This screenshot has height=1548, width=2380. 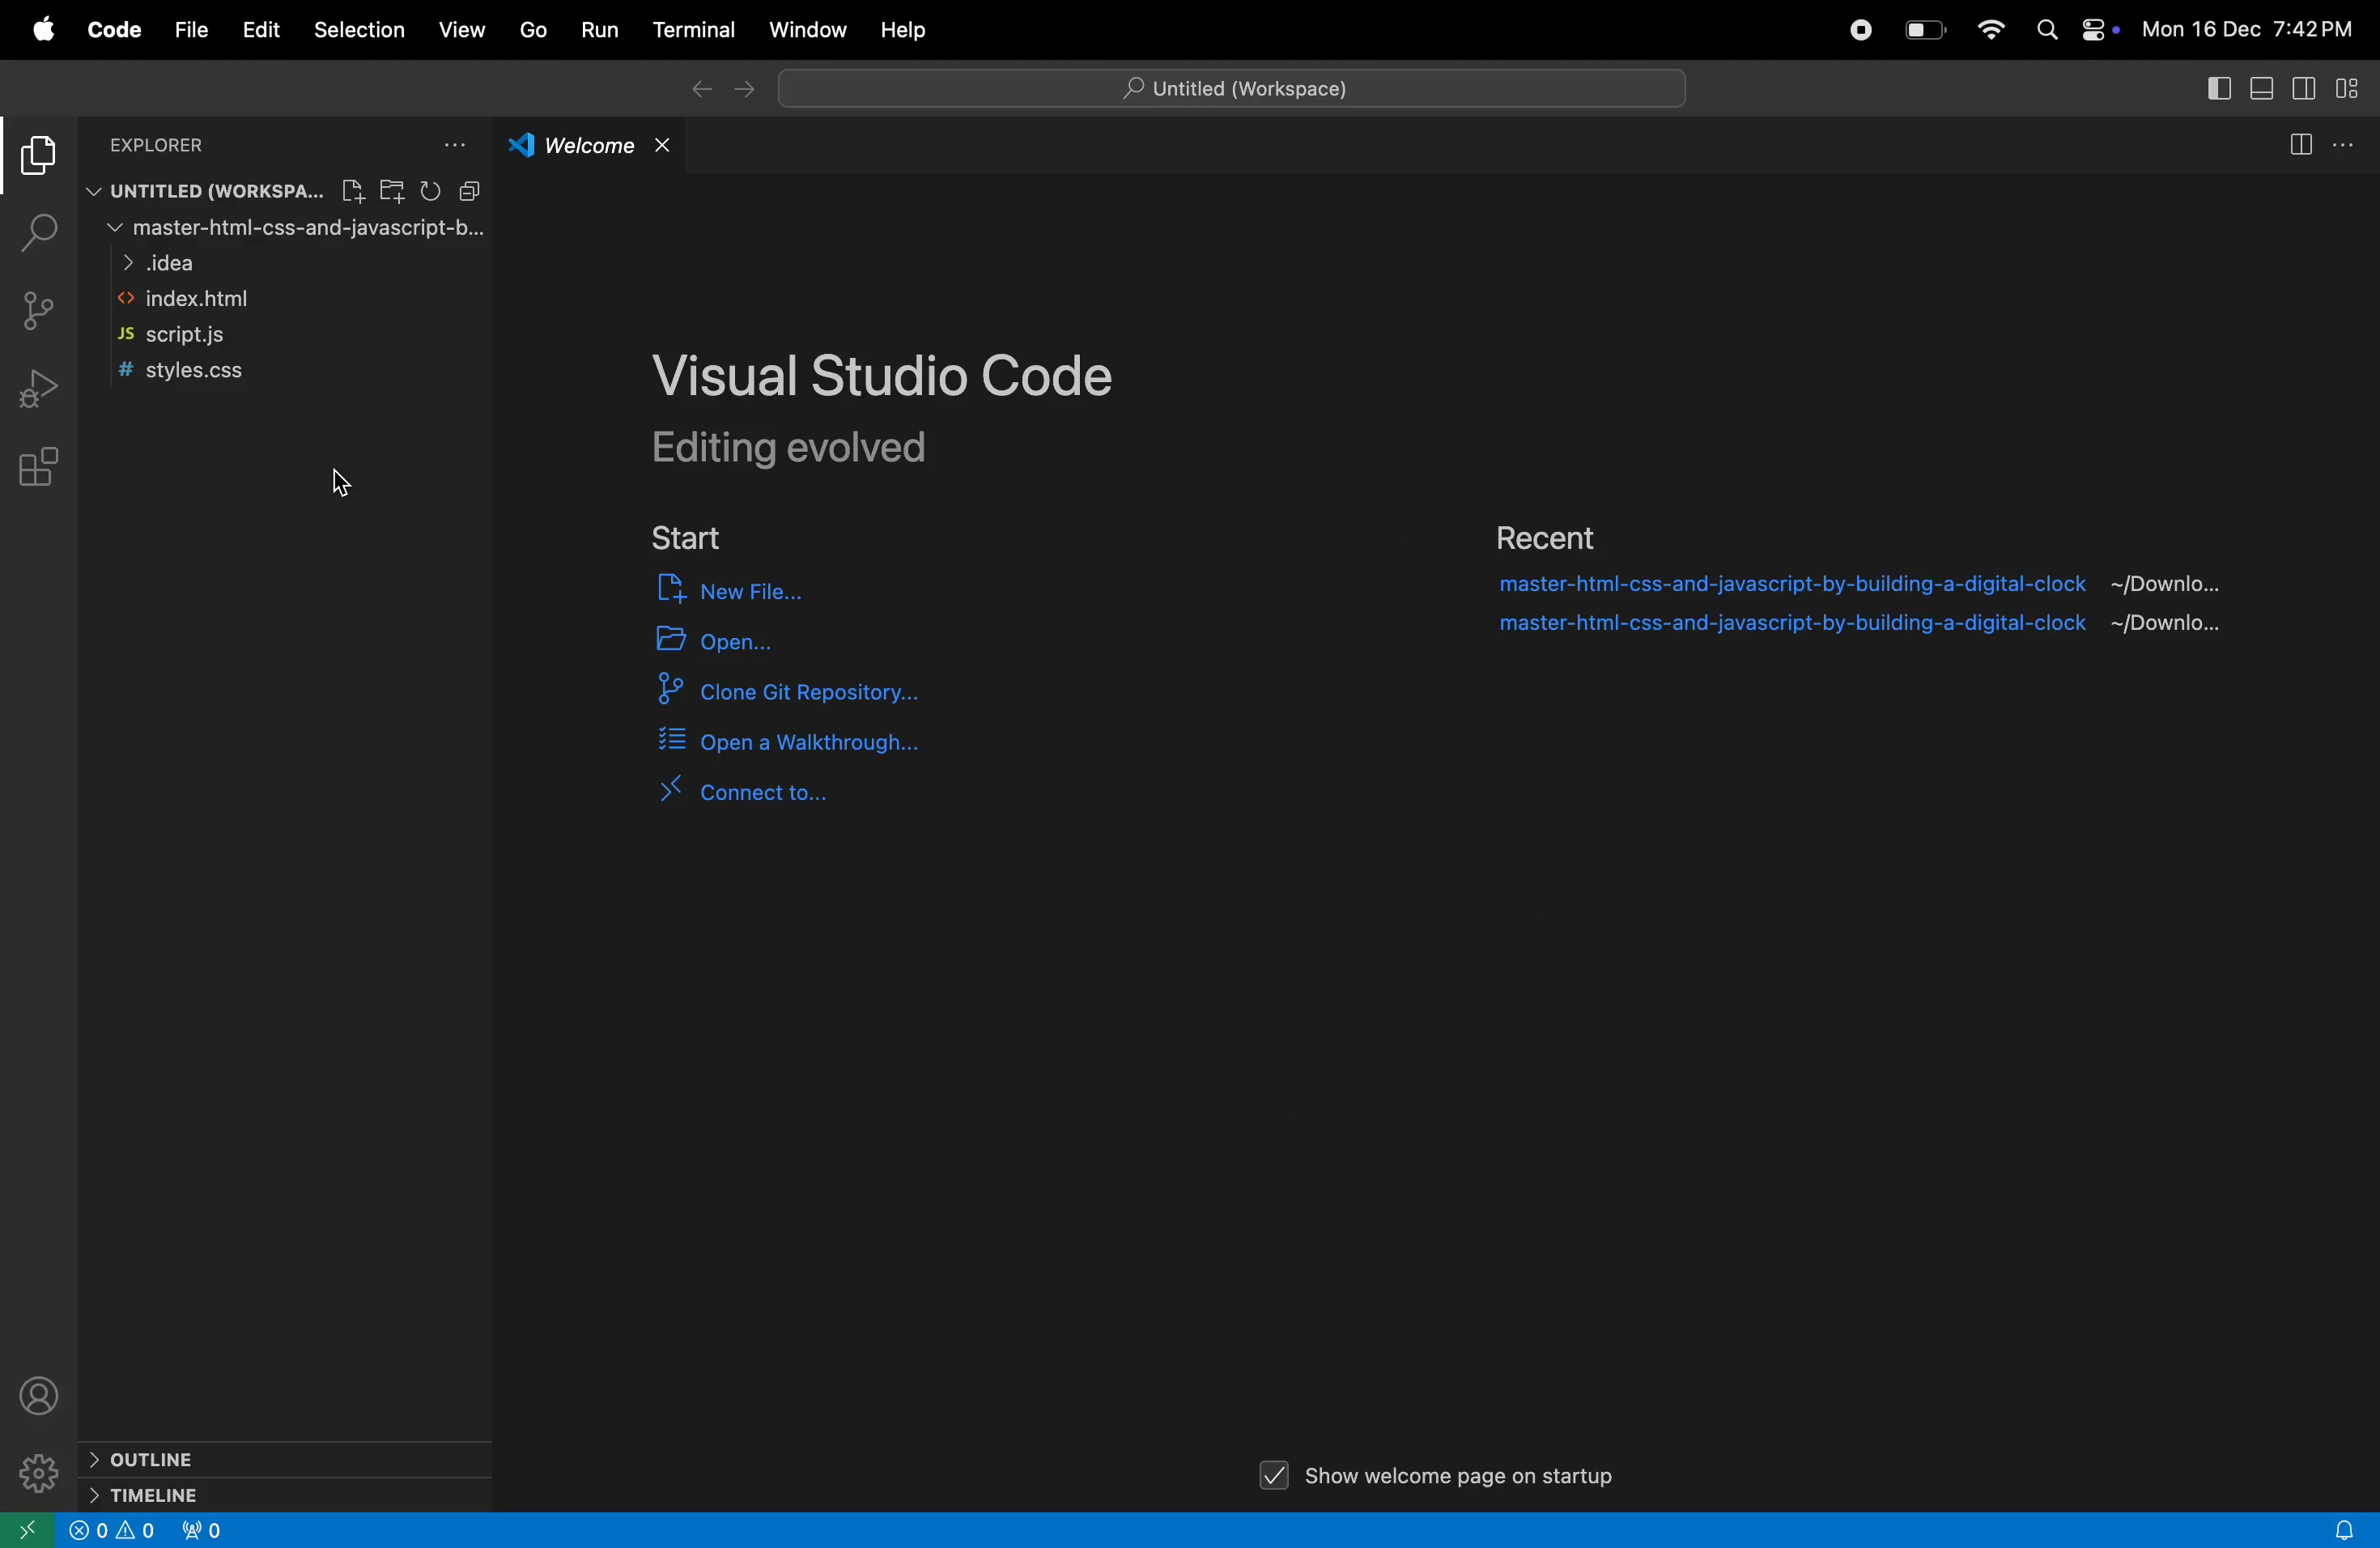 What do you see at coordinates (207, 191) in the screenshot?
I see `UNTITLED (WORKSPA...` at bounding box center [207, 191].